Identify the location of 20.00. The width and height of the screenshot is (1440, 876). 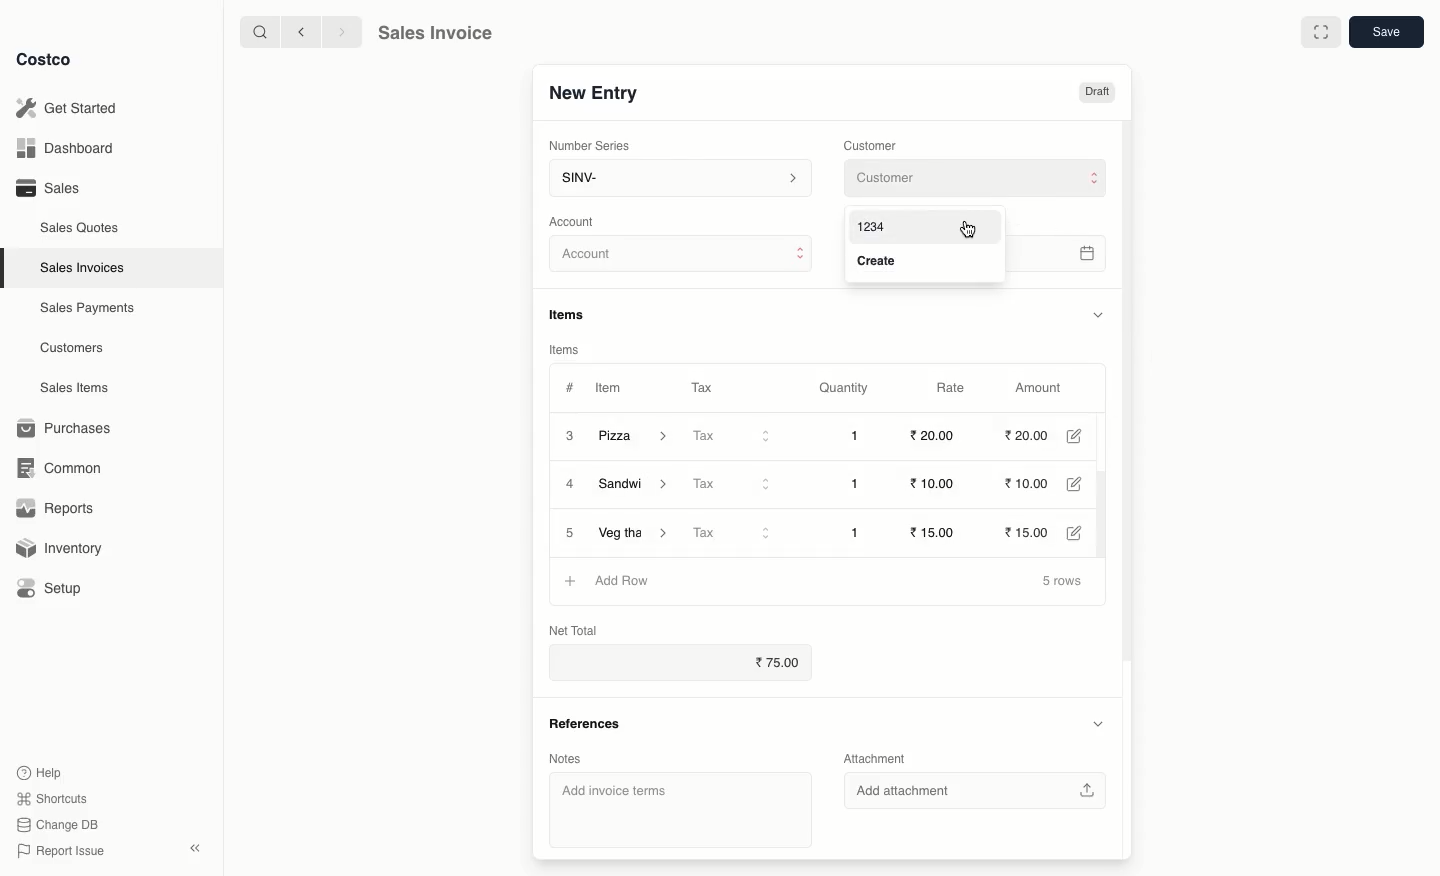
(1029, 436).